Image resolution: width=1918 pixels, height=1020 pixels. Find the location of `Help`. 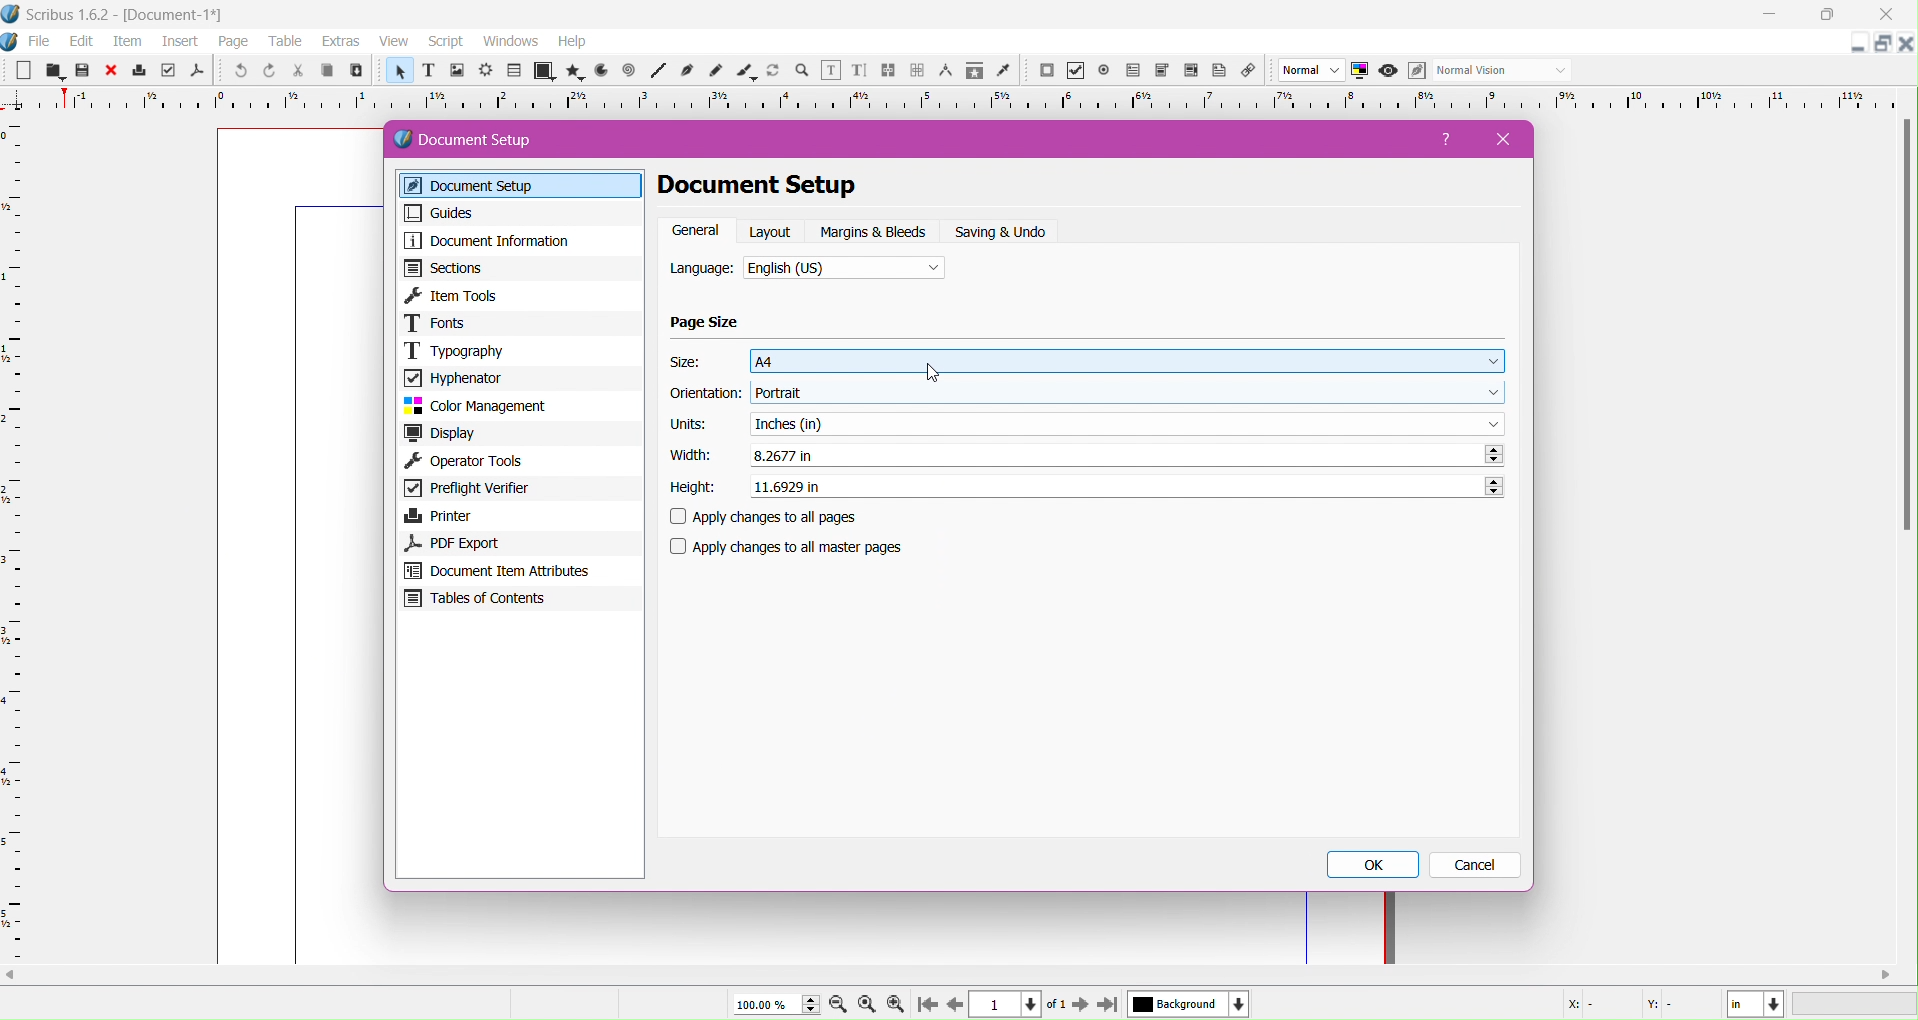

Help is located at coordinates (1449, 143).